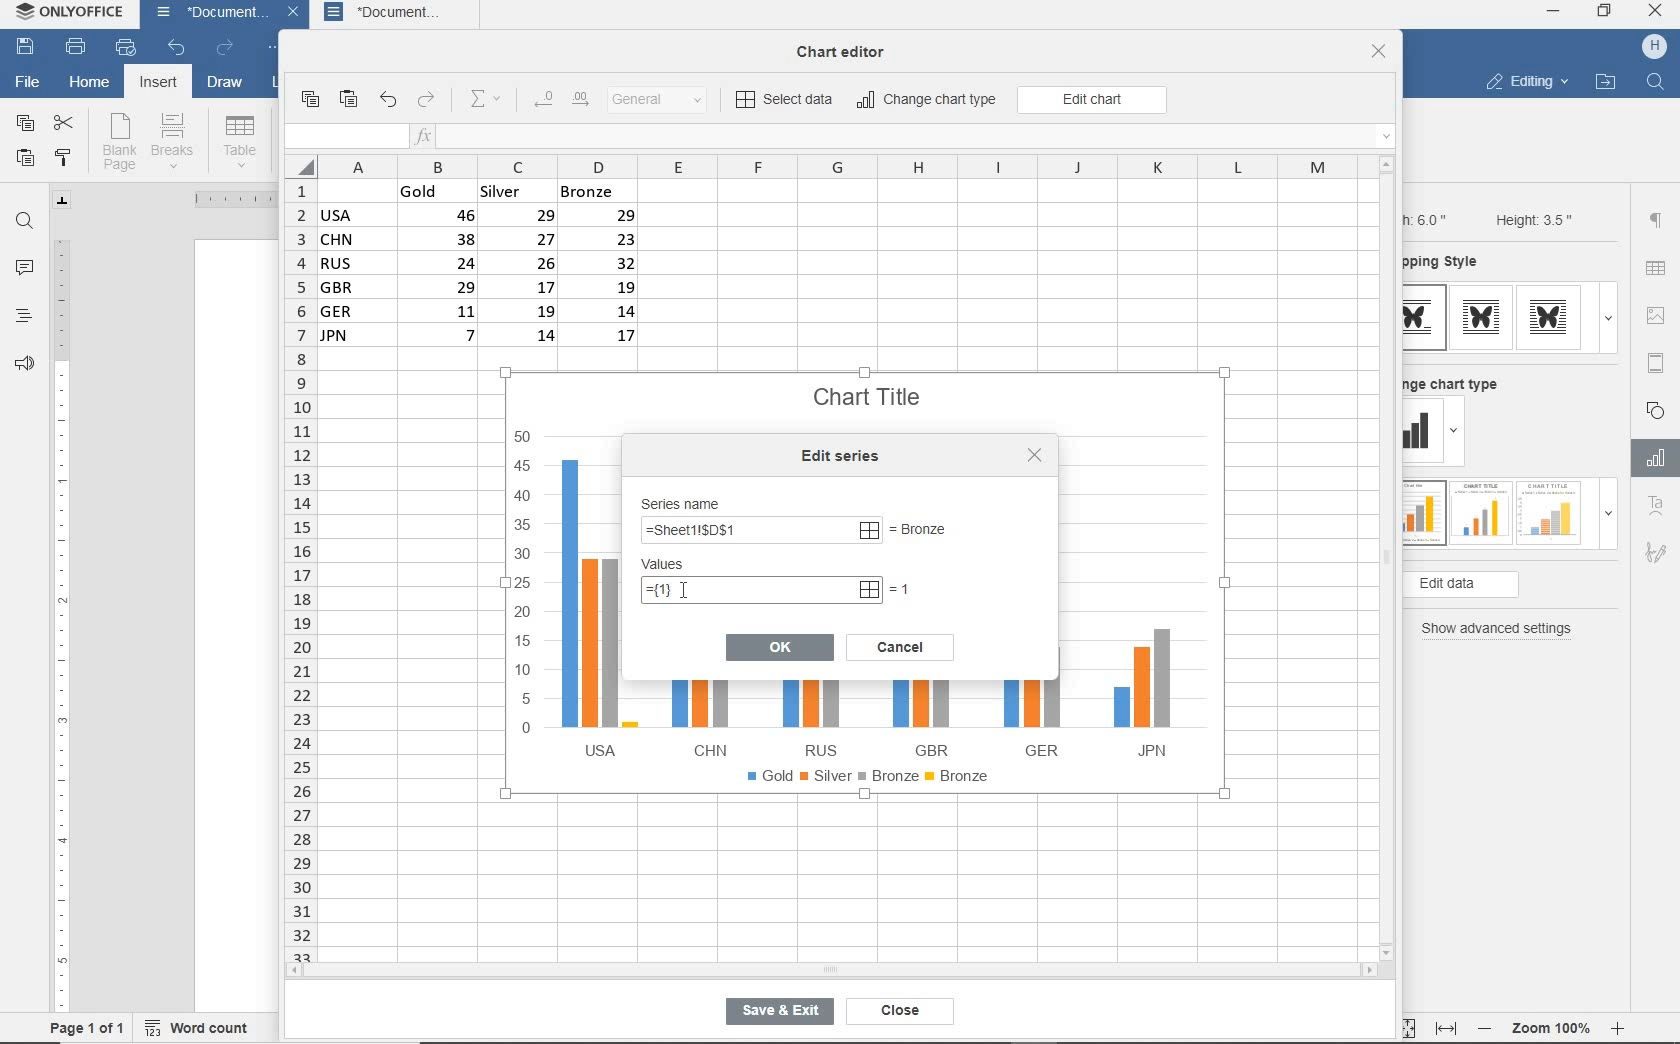 Image resolution: width=1680 pixels, height=1044 pixels. I want to click on chart editor, so click(848, 46).